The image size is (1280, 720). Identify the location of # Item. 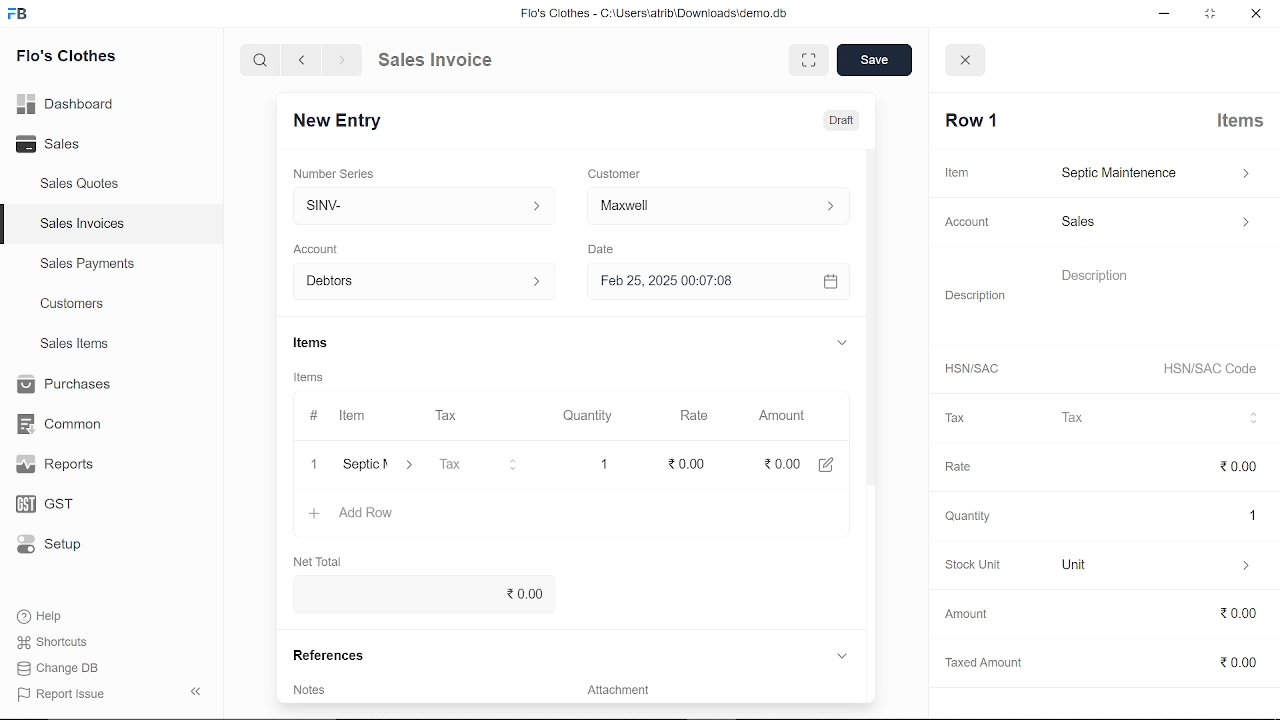
(337, 417).